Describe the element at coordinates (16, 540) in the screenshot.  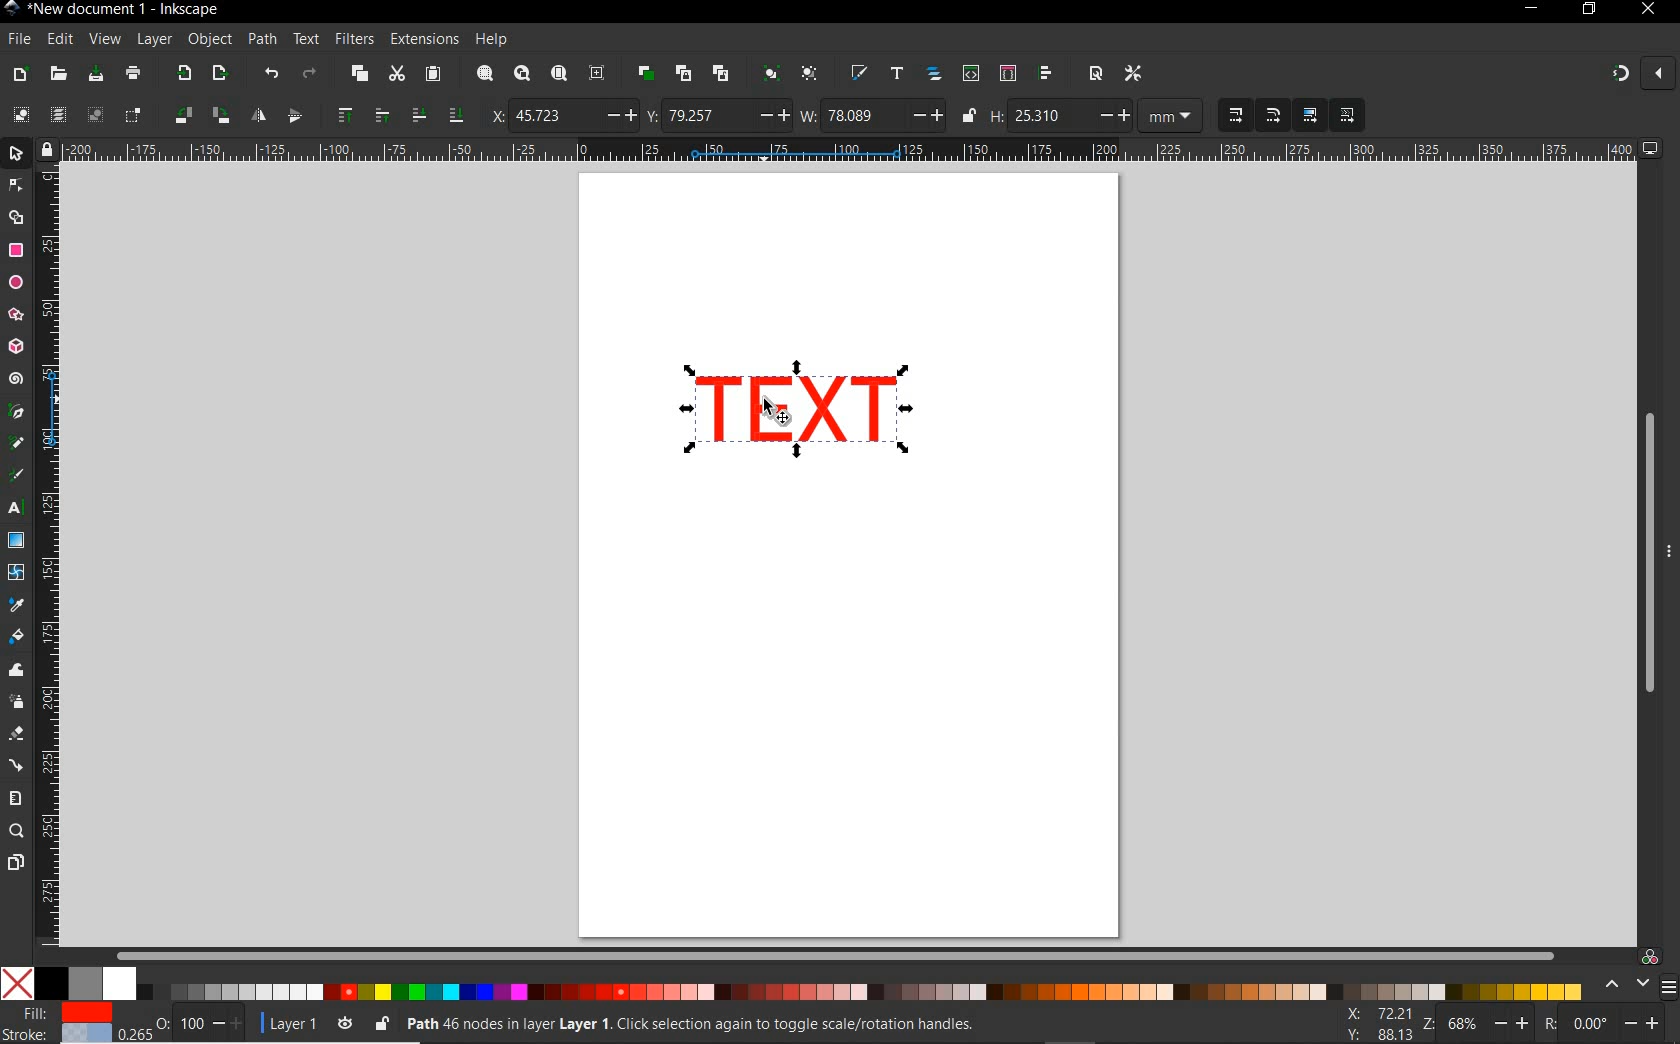
I see `GRADIENT TOOL` at that location.